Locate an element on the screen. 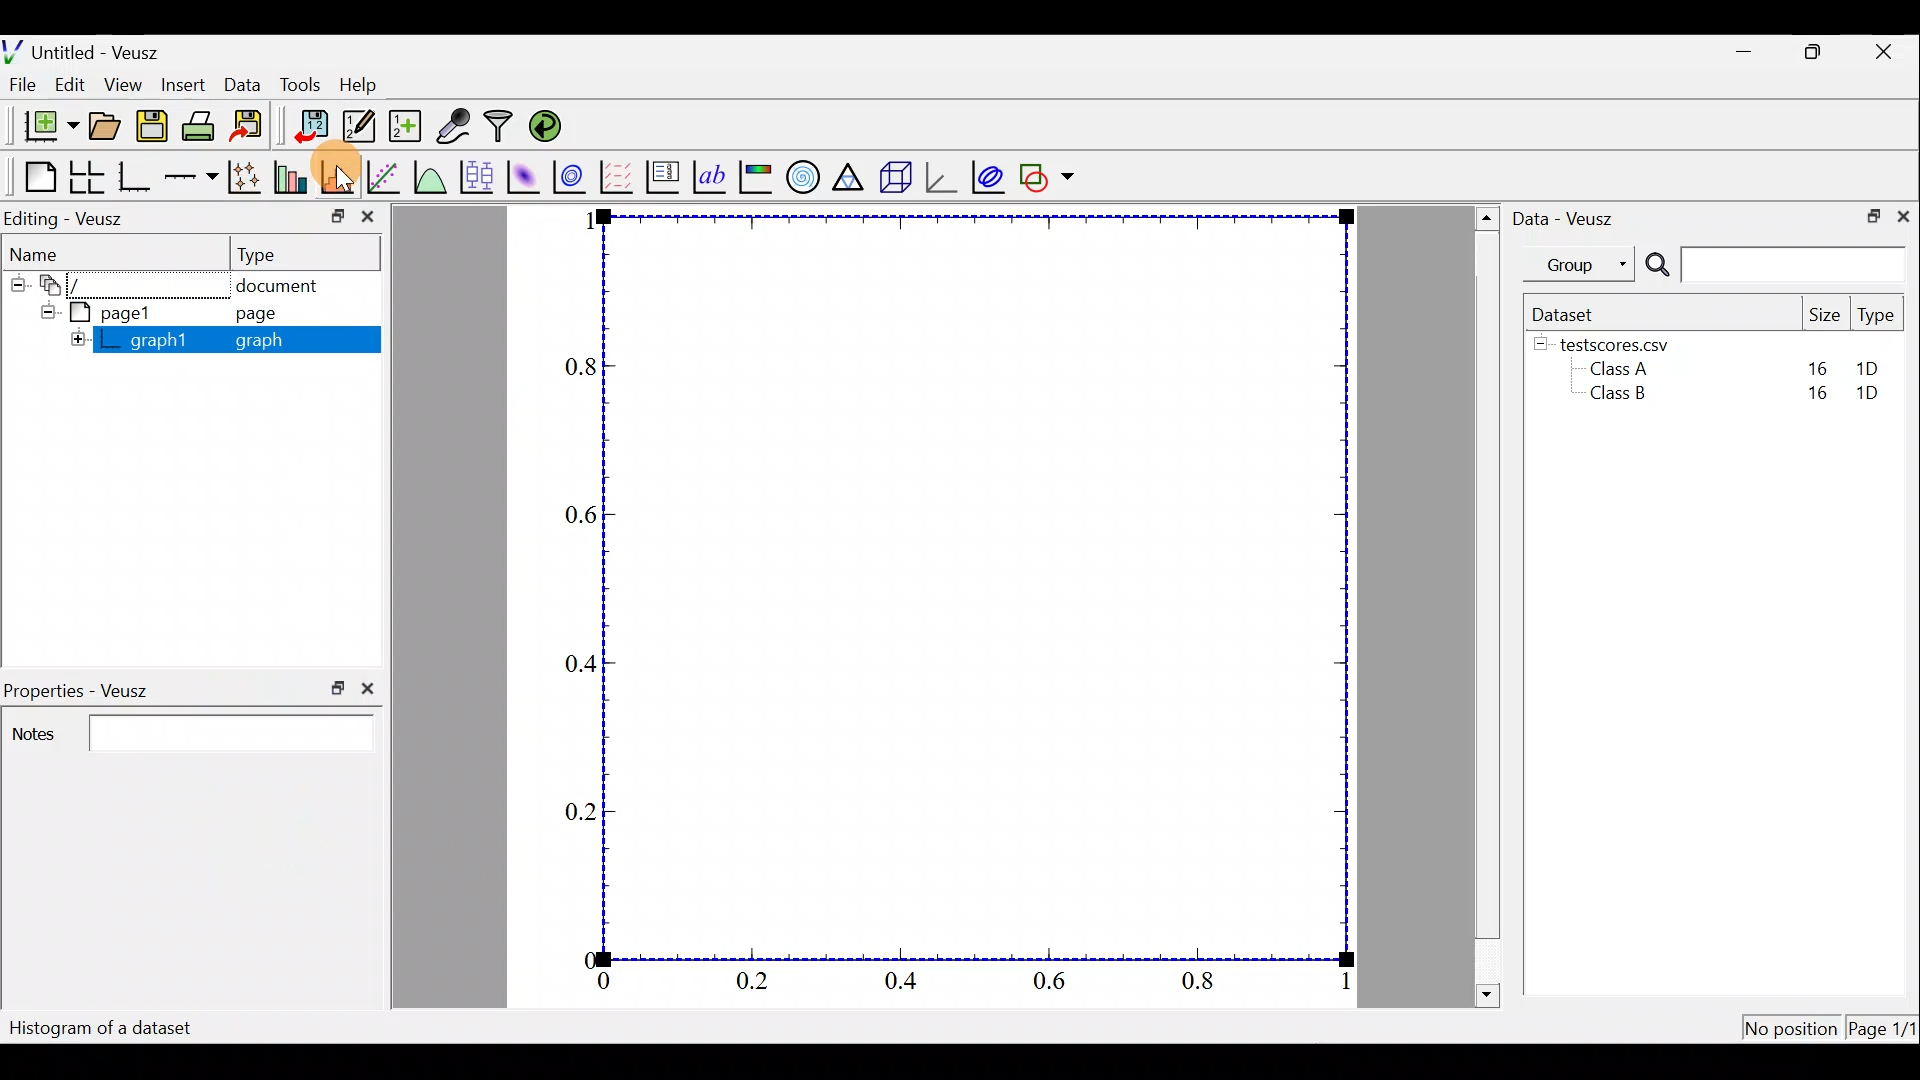 The image size is (1920, 1080). Edit and enter new datasets is located at coordinates (355, 127).